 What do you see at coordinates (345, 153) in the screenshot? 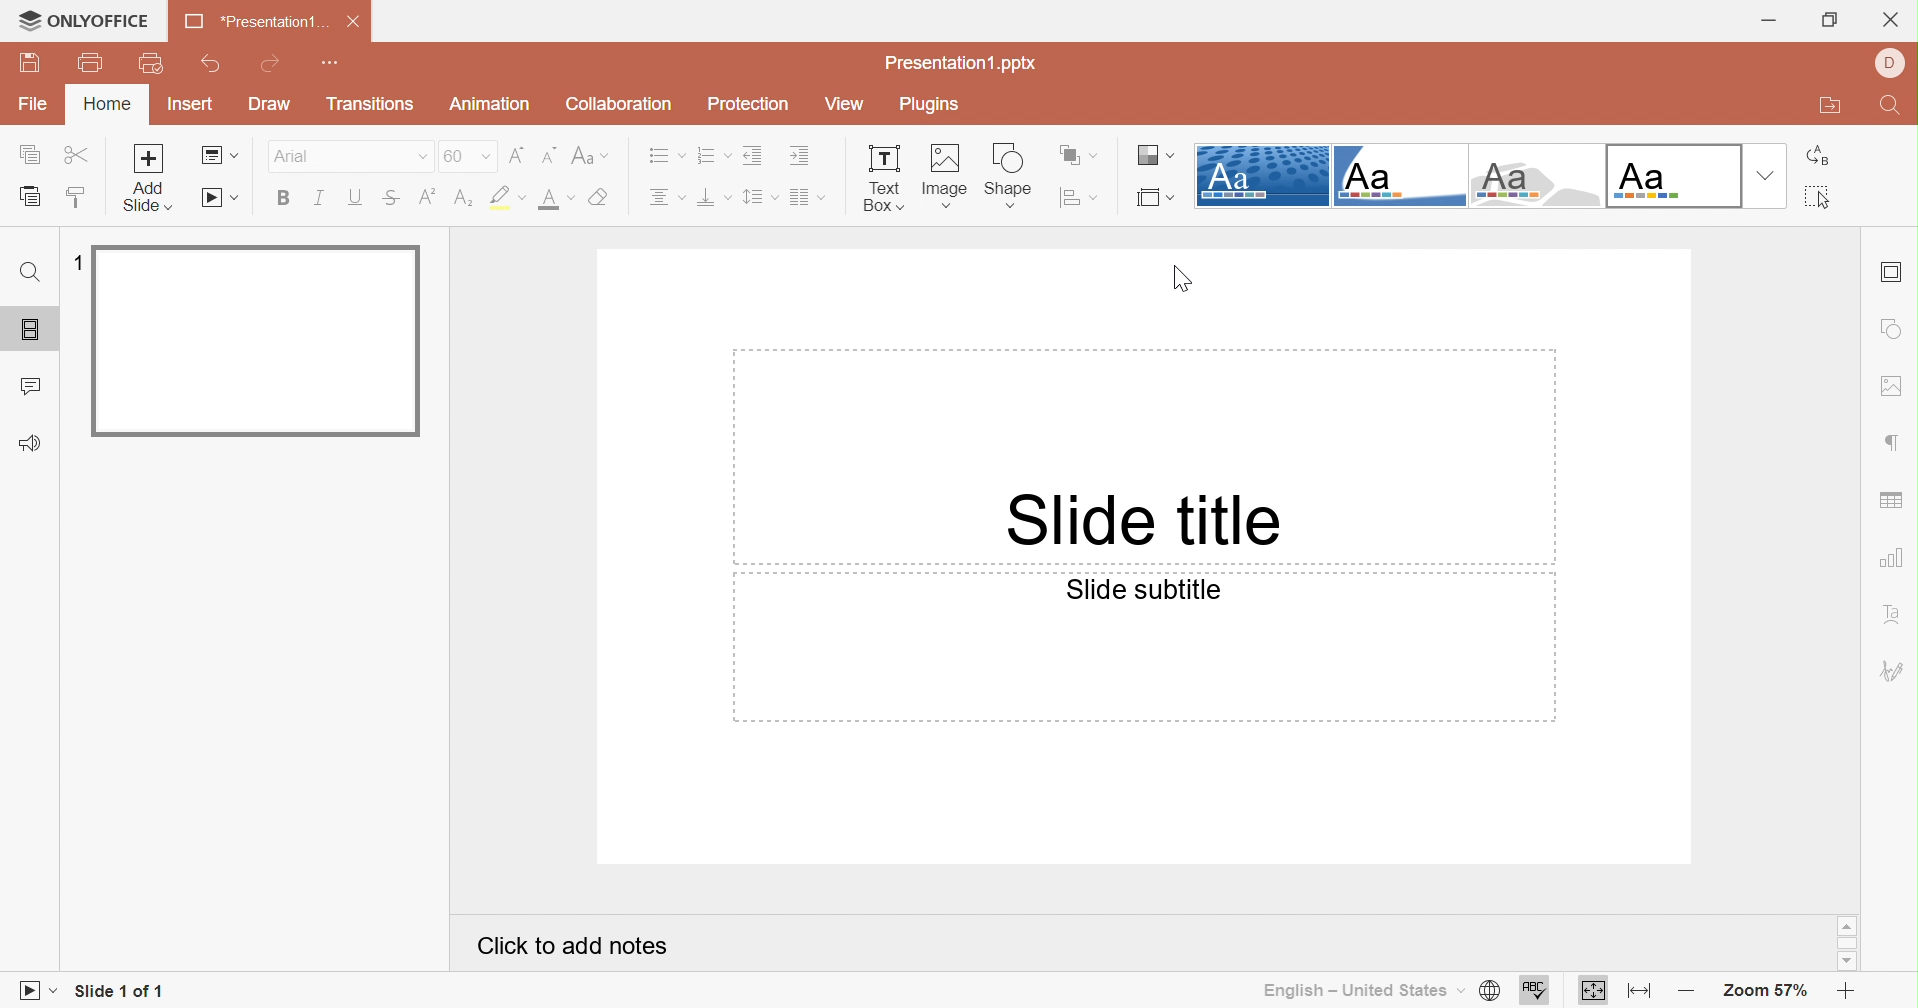
I see `Font` at bounding box center [345, 153].